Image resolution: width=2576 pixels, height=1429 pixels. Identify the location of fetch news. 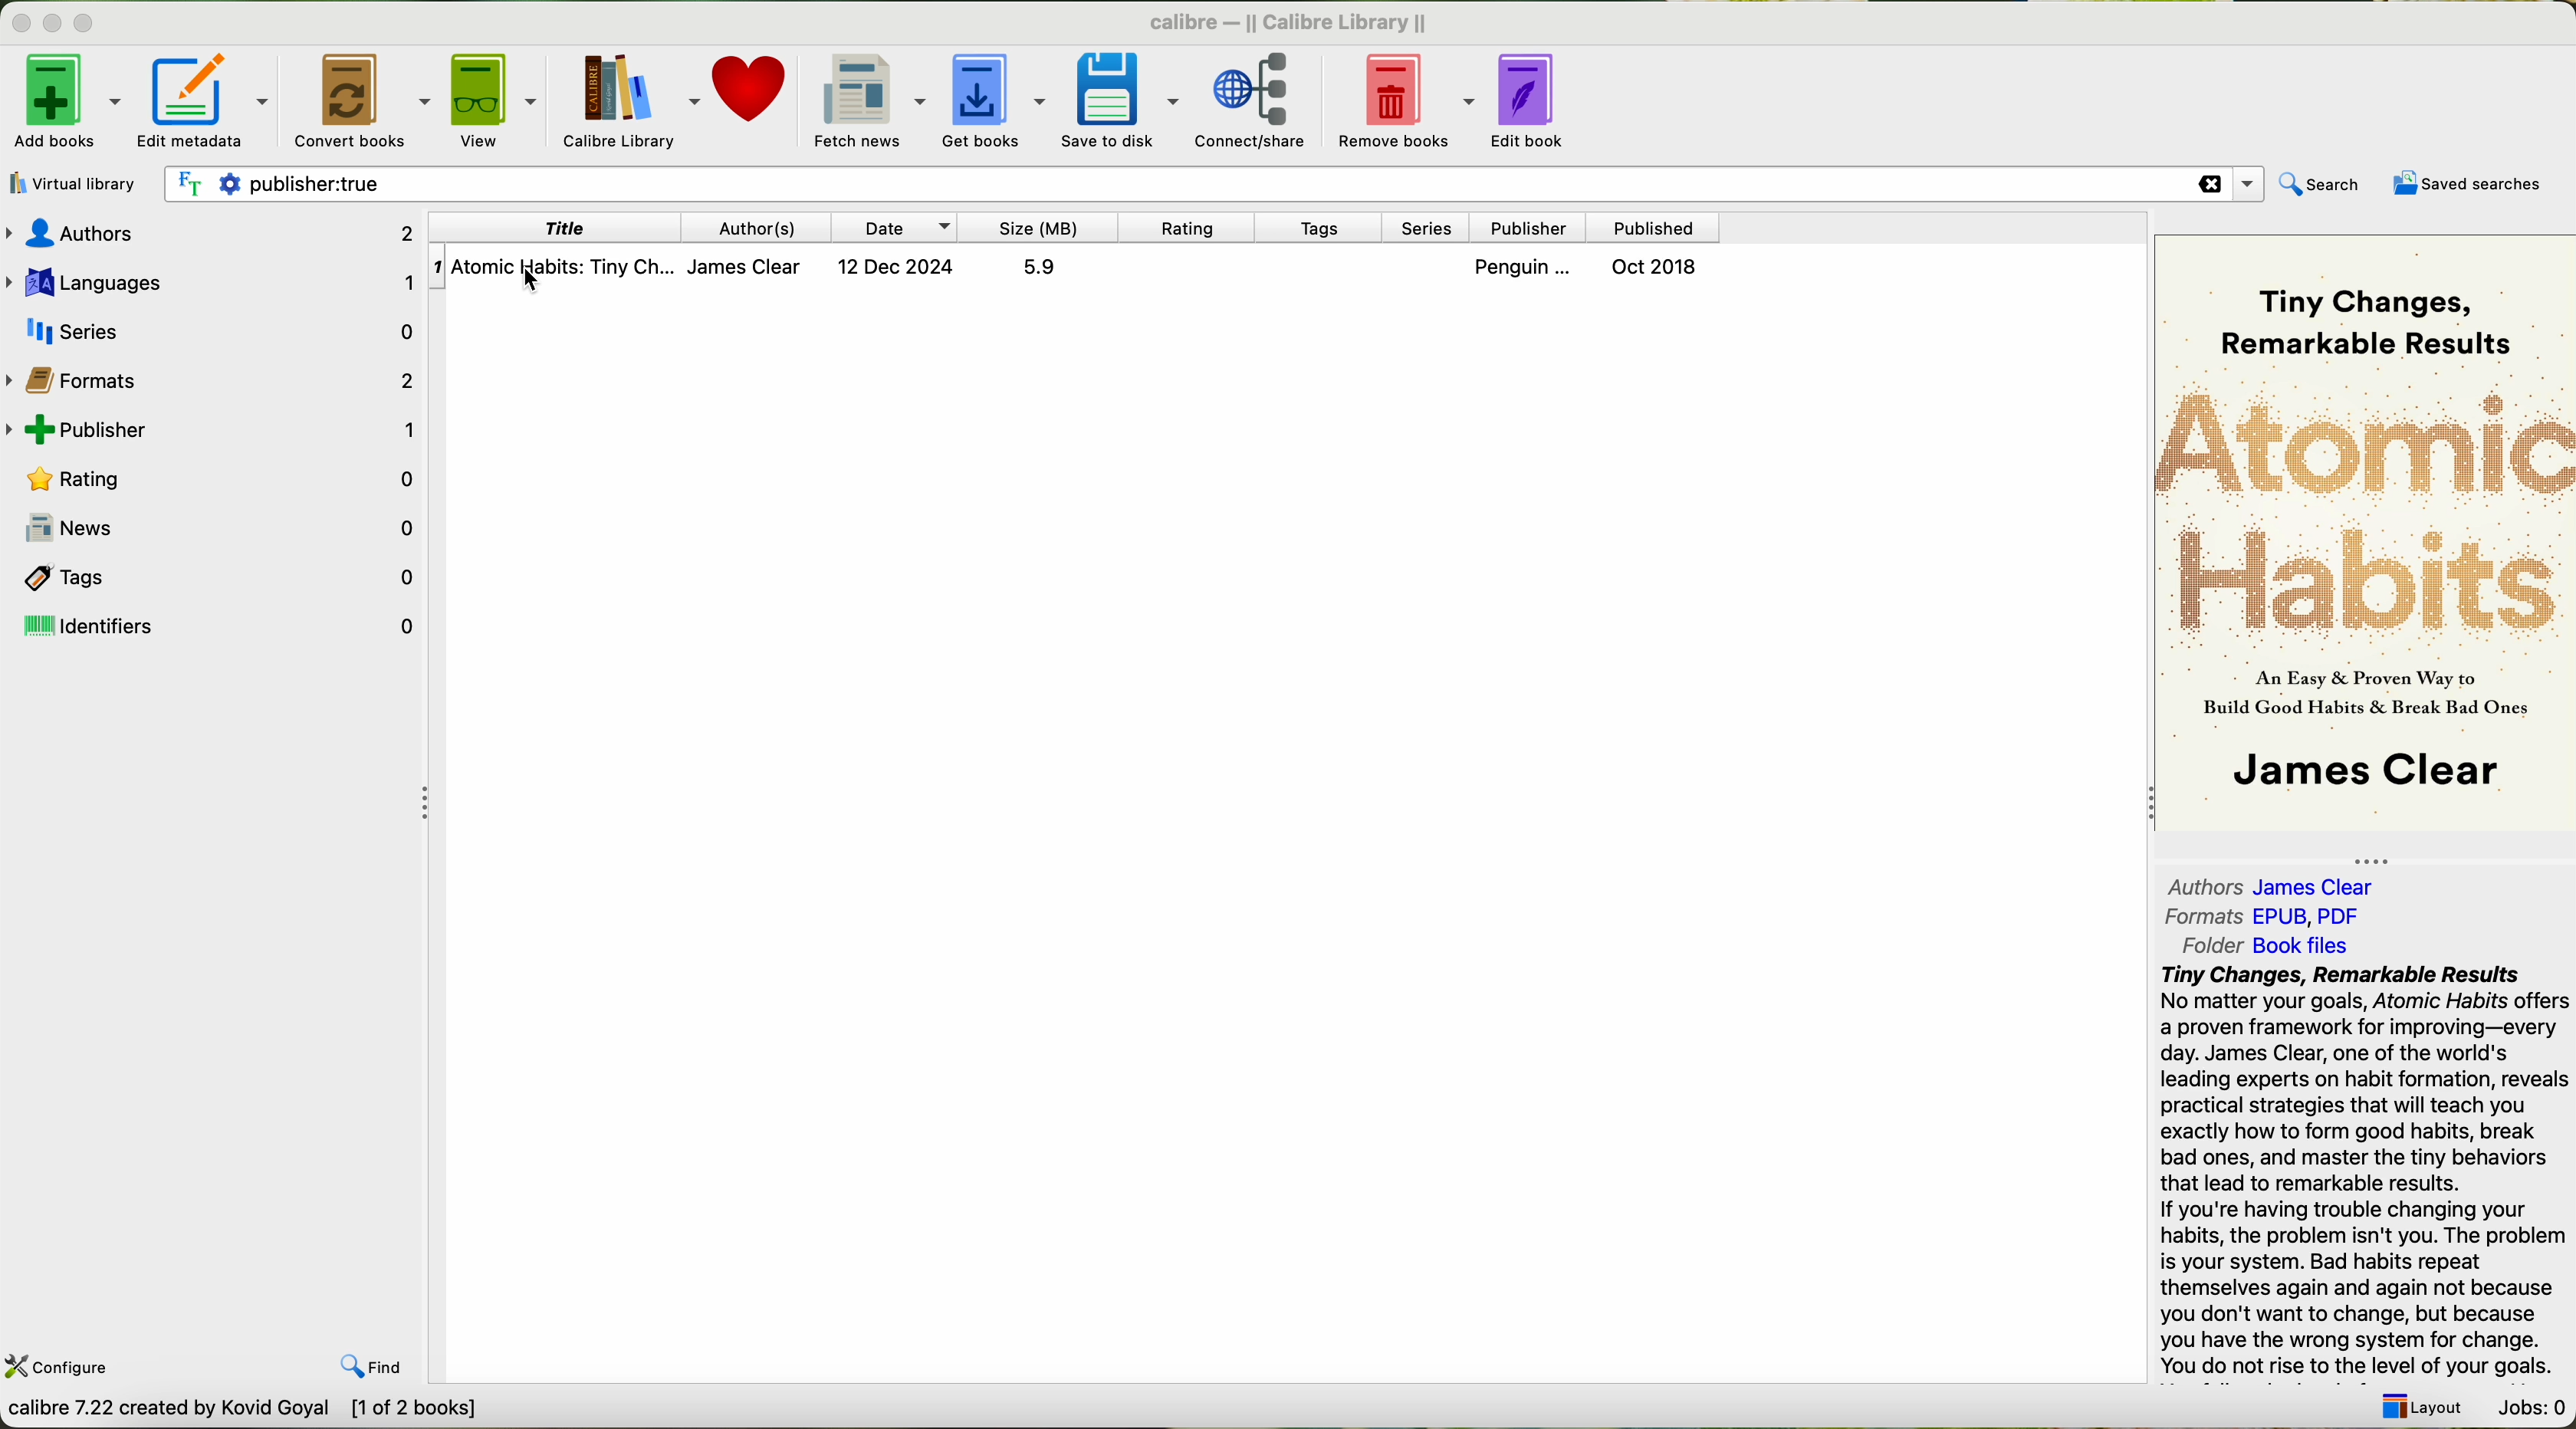
(866, 100).